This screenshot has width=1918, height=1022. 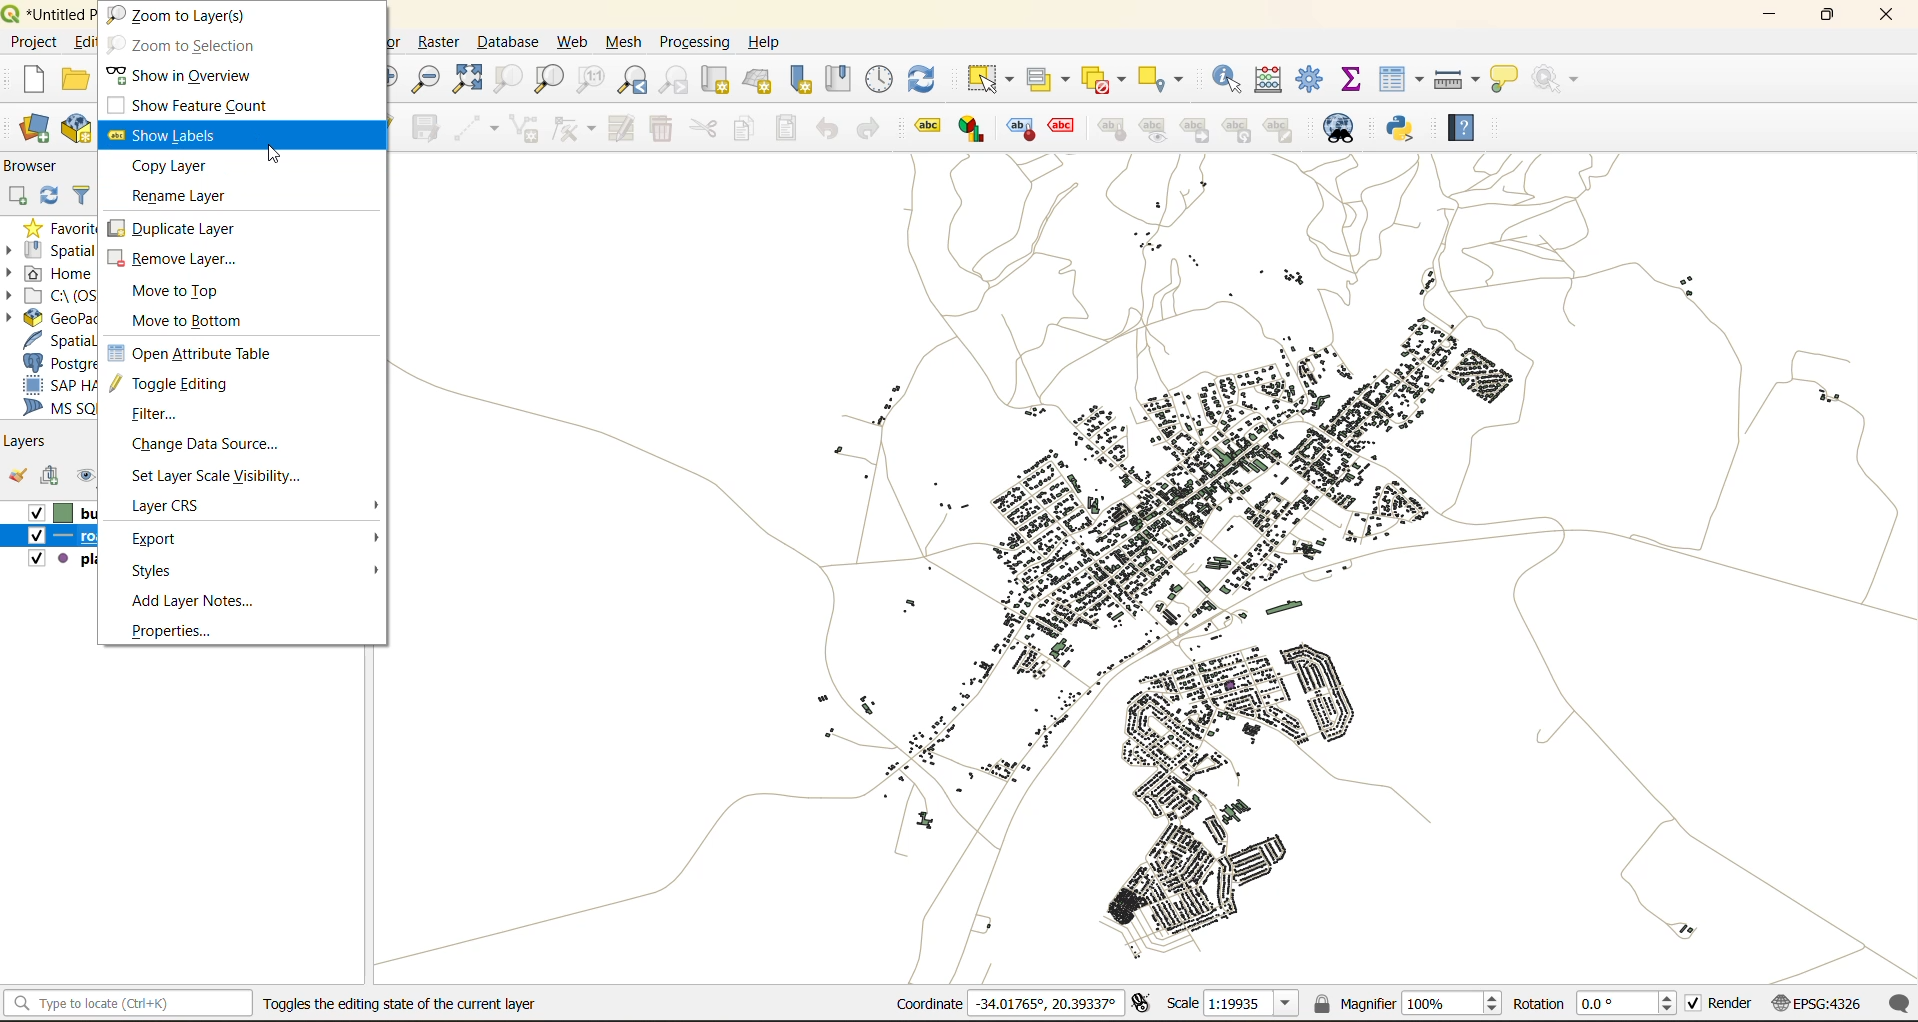 What do you see at coordinates (1005, 1003) in the screenshot?
I see `coordinates` at bounding box center [1005, 1003].